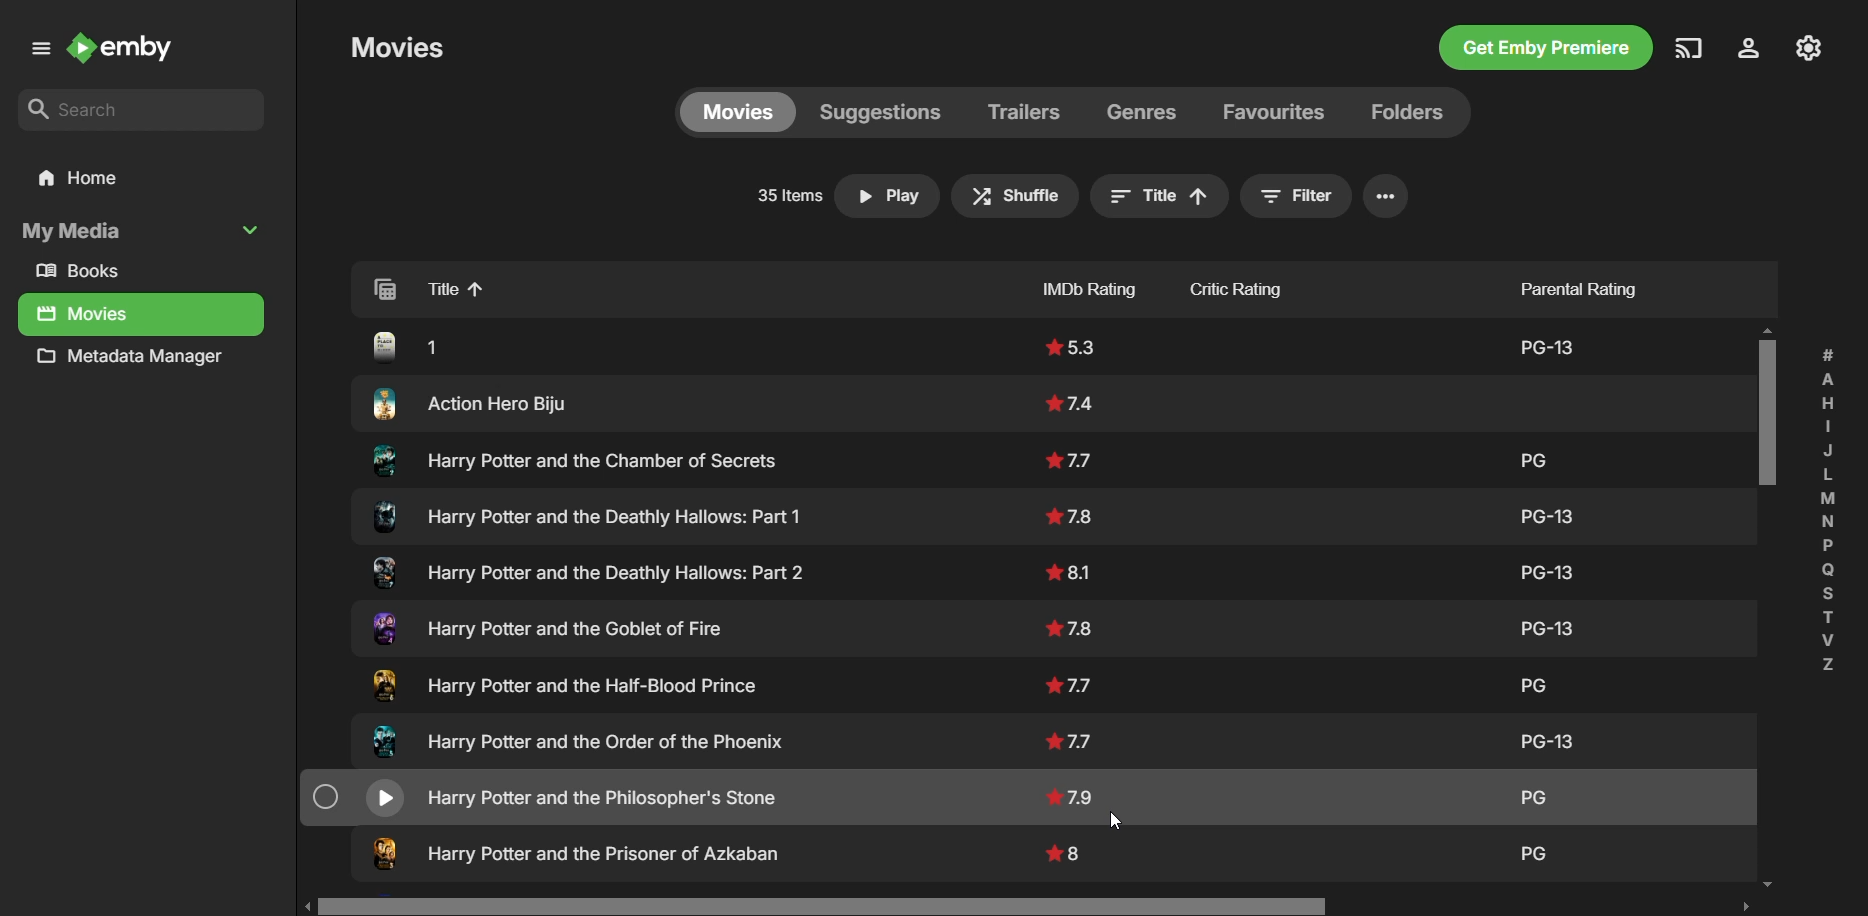 This screenshot has height=916, width=1868. I want to click on , so click(1548, 510).